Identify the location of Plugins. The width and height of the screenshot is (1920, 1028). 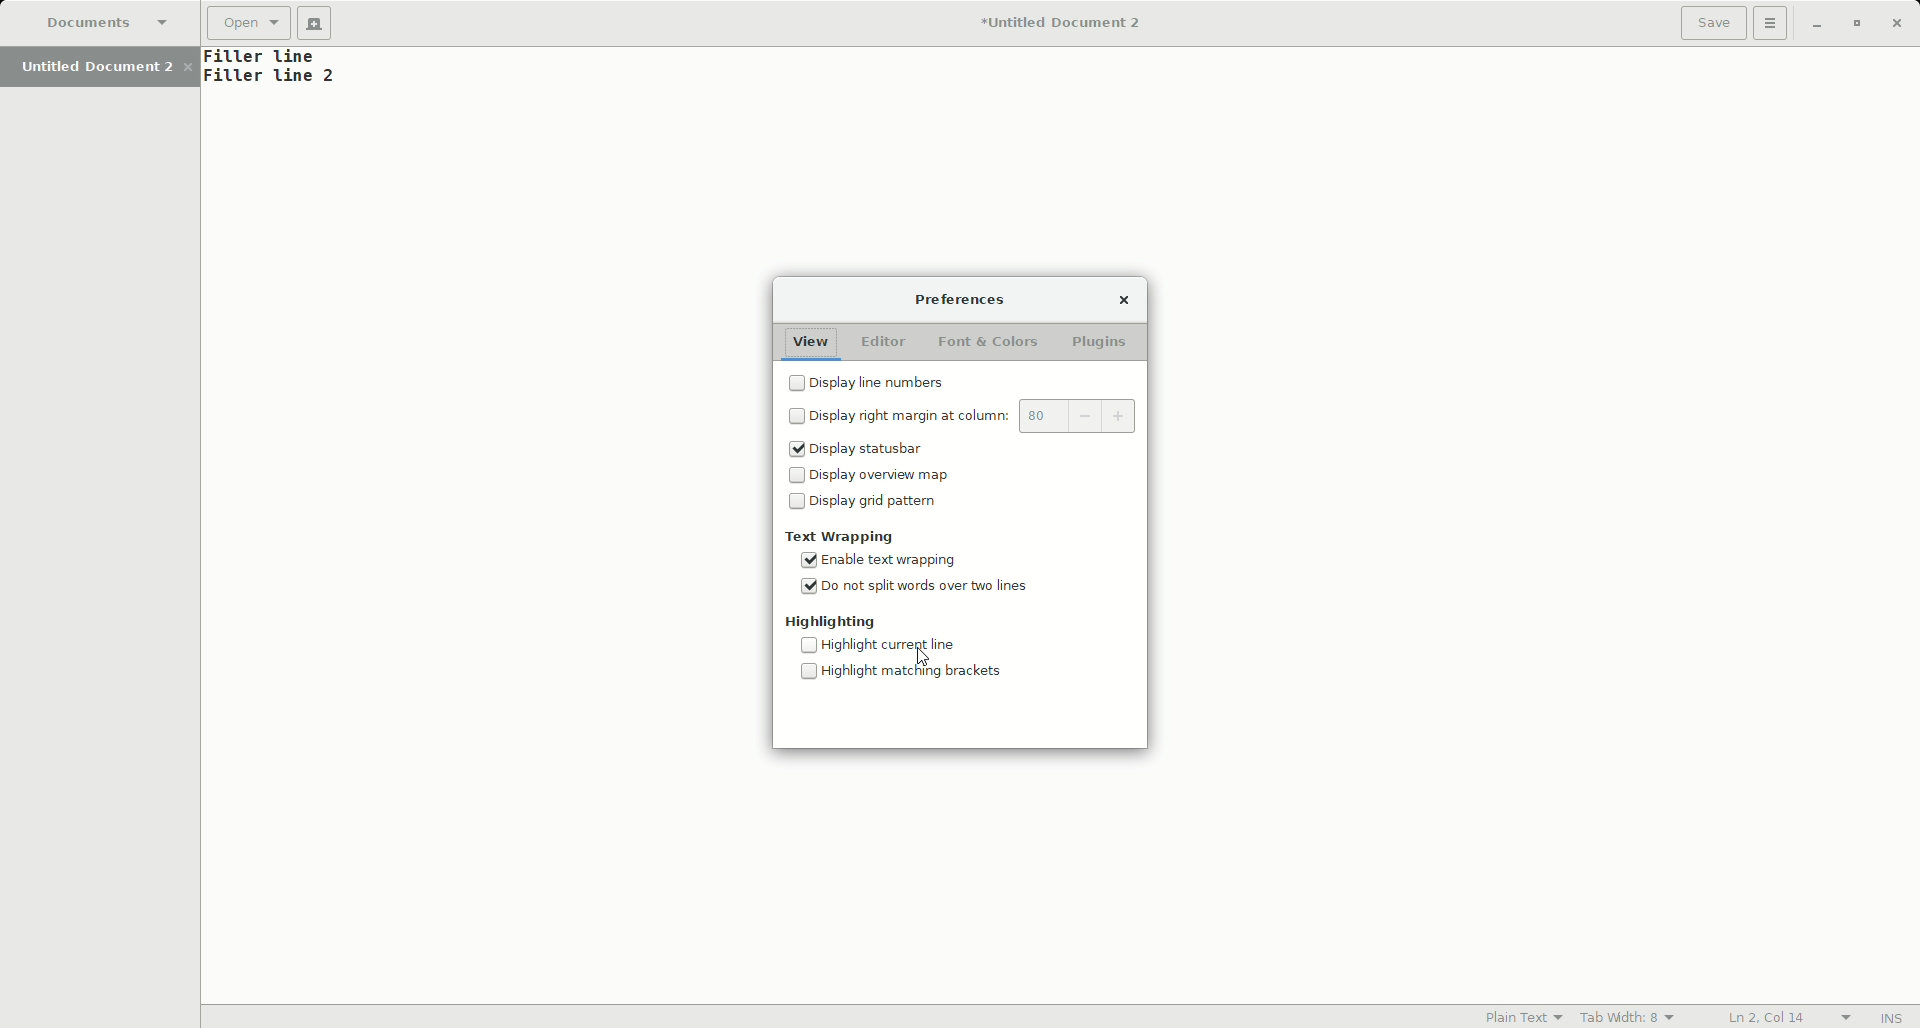
(1102, 344).